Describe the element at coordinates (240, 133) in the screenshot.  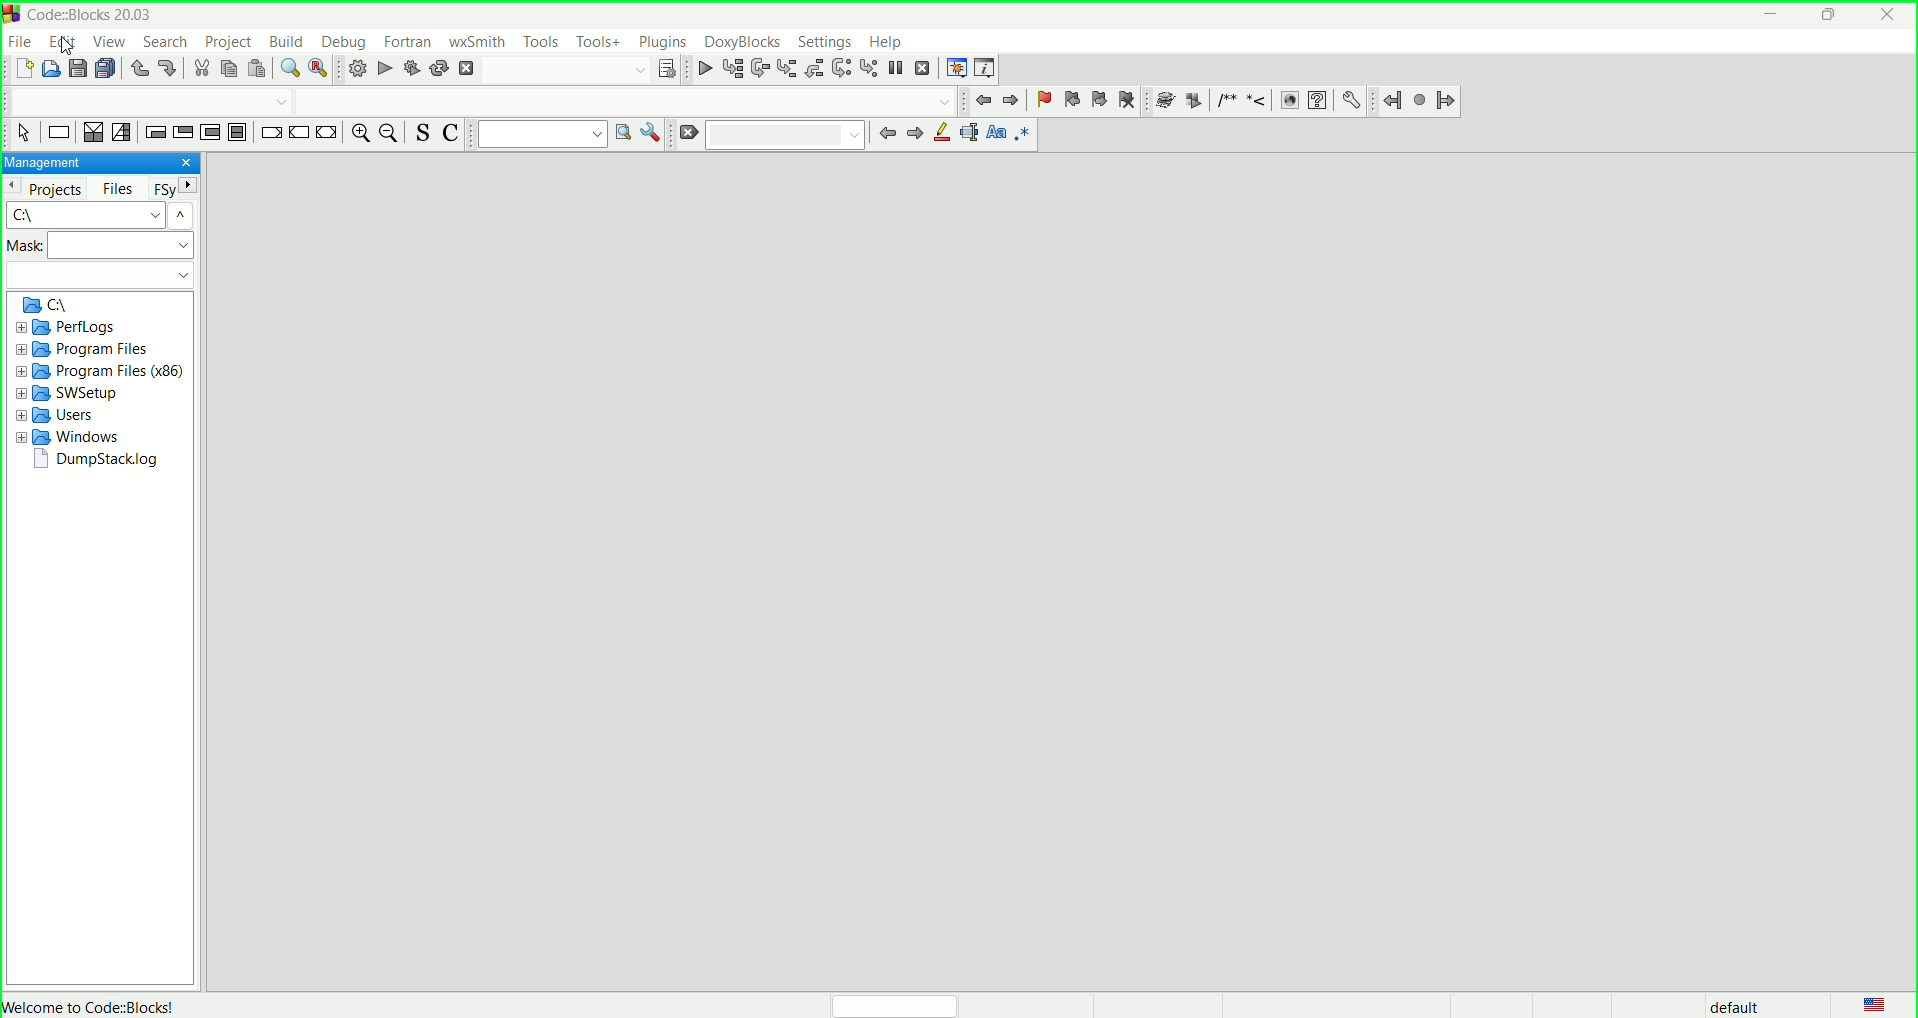
I see `block instruction` at that location.